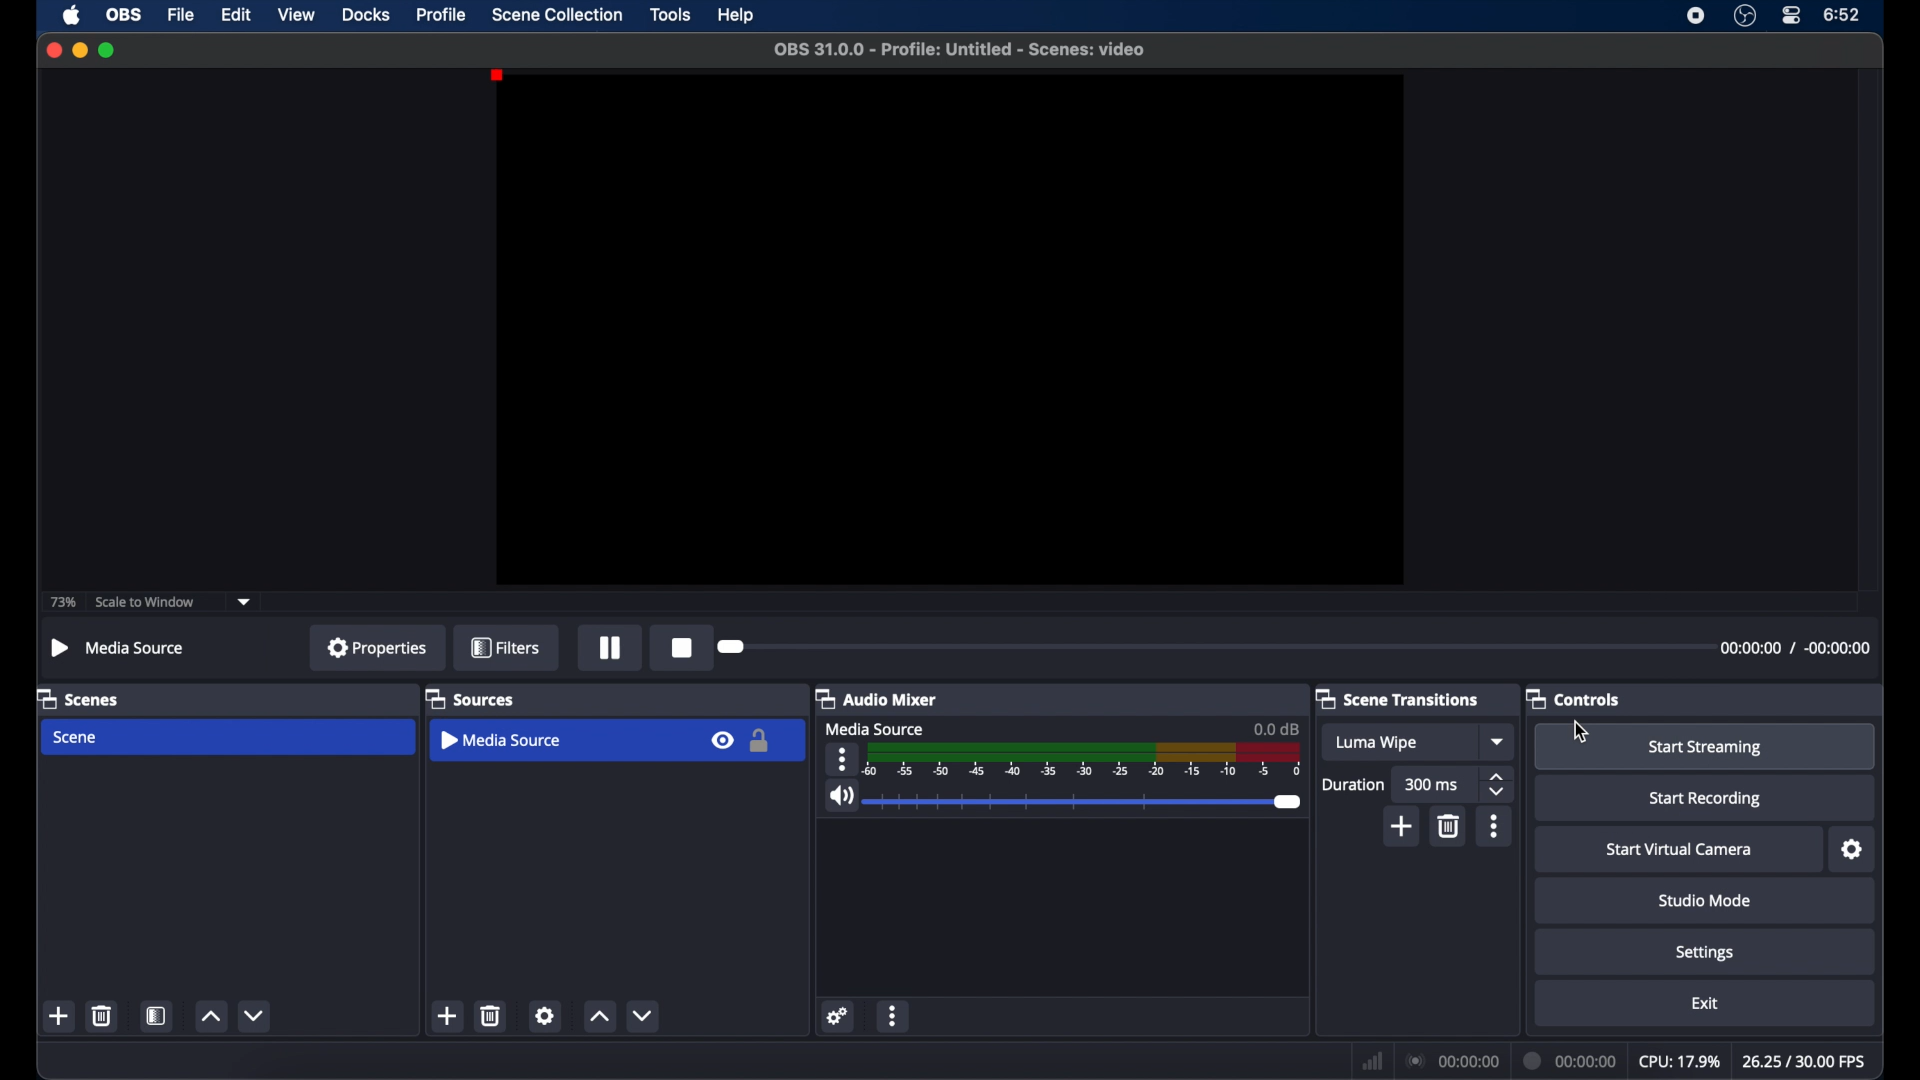  What do you see at coordinates (1276, 728) in the screenshot?
I see `0.0` at bounding box center [1276, 728].